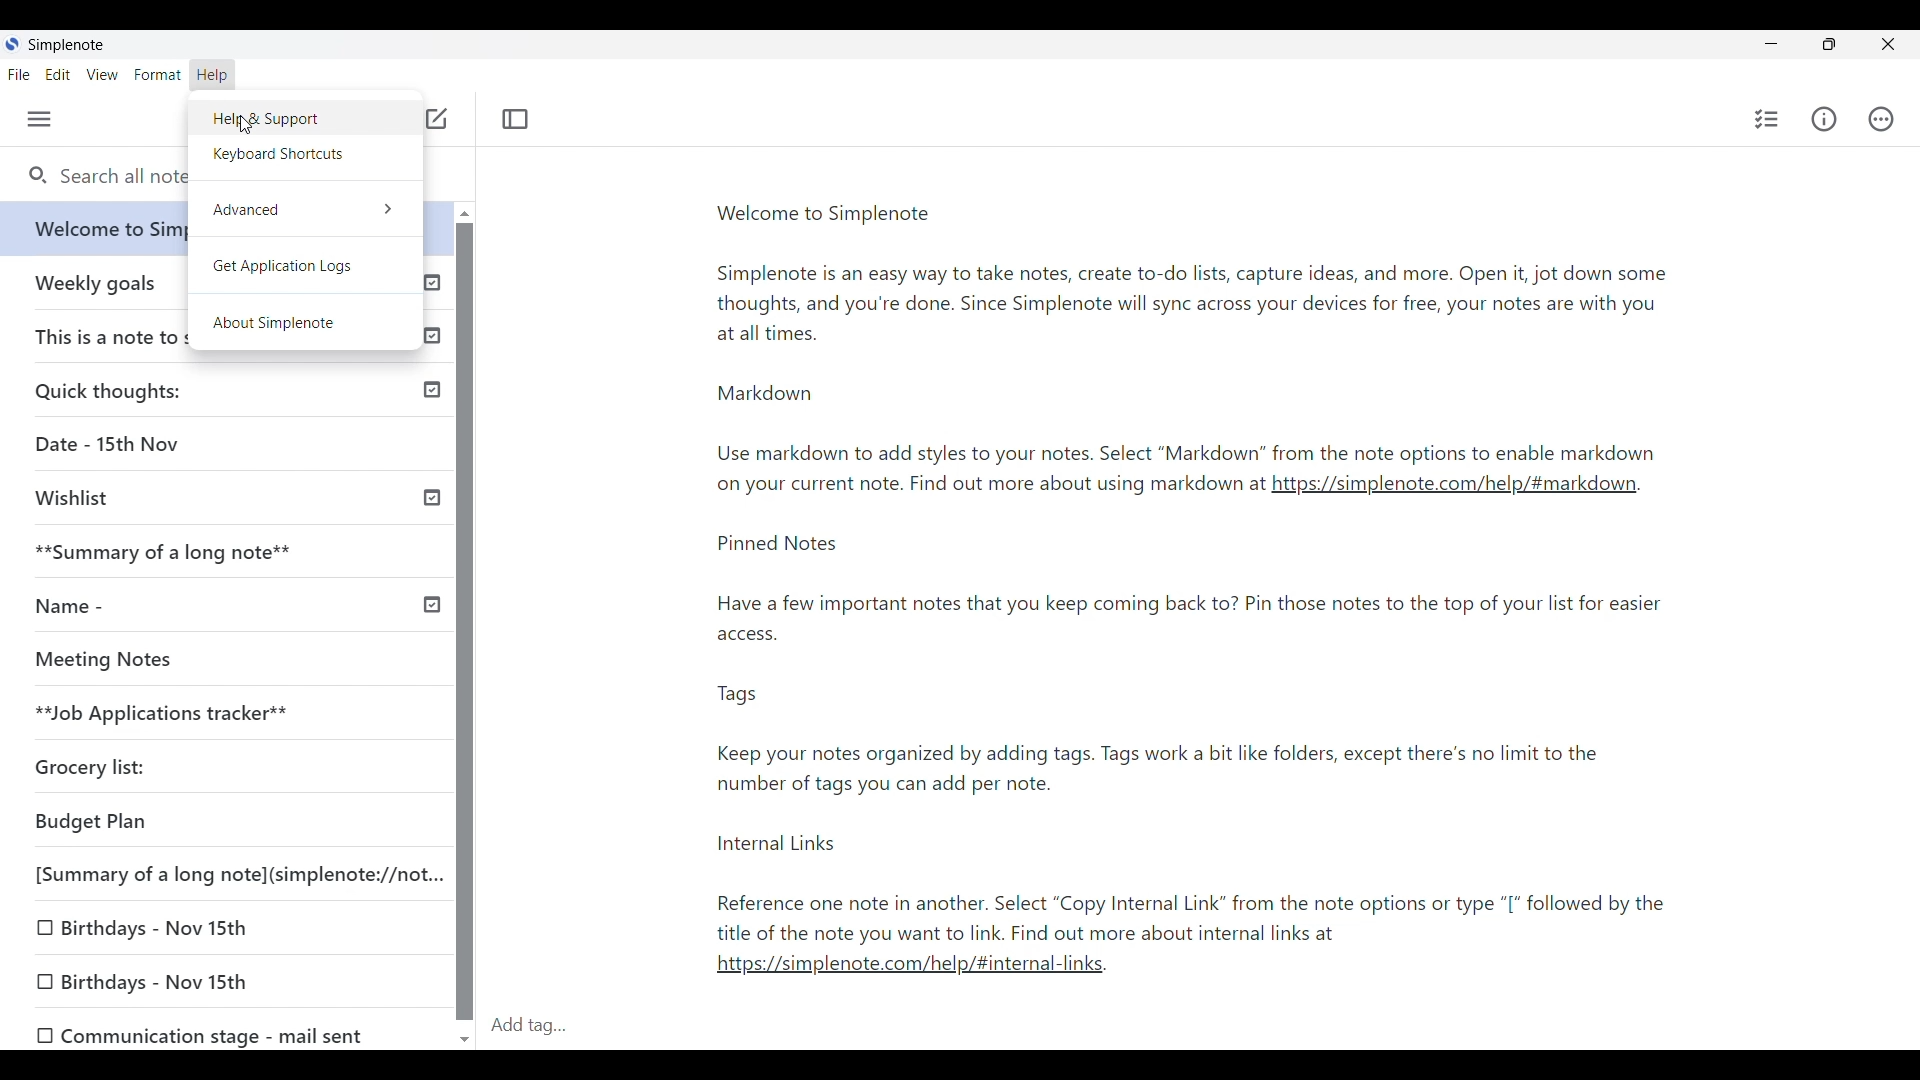 This screenshot has height=1080, width=1920. I want to click on Markdown, so click(762, 393).